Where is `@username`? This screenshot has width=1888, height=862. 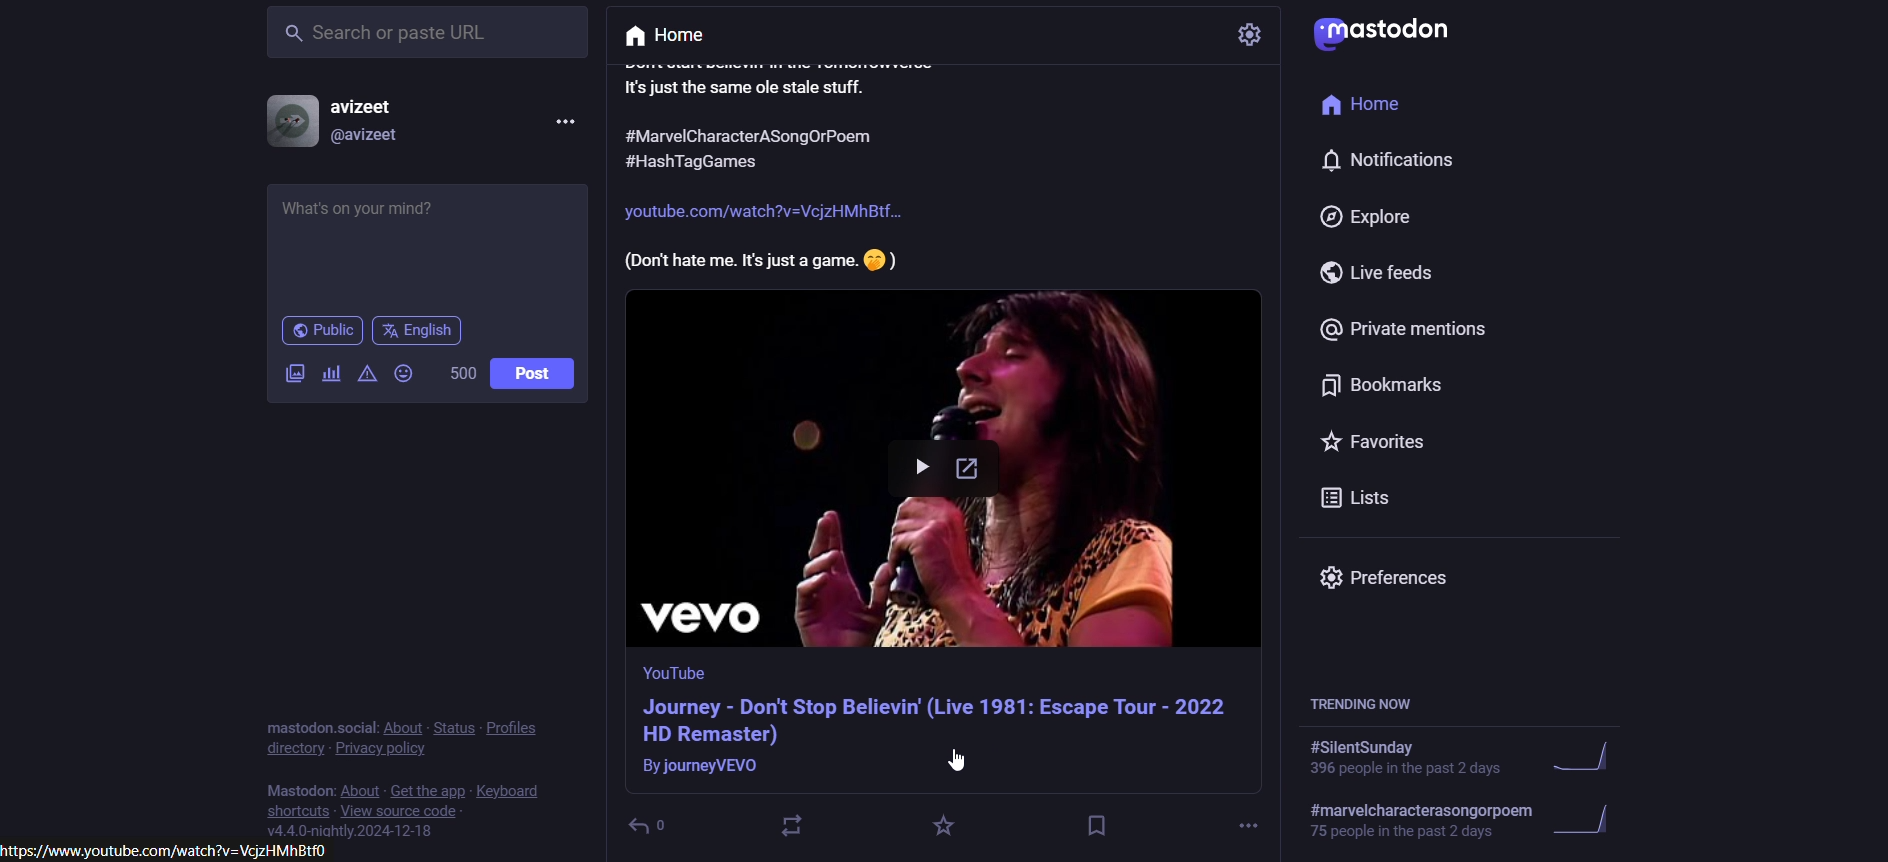
@username is located at coordinates (366, 140).